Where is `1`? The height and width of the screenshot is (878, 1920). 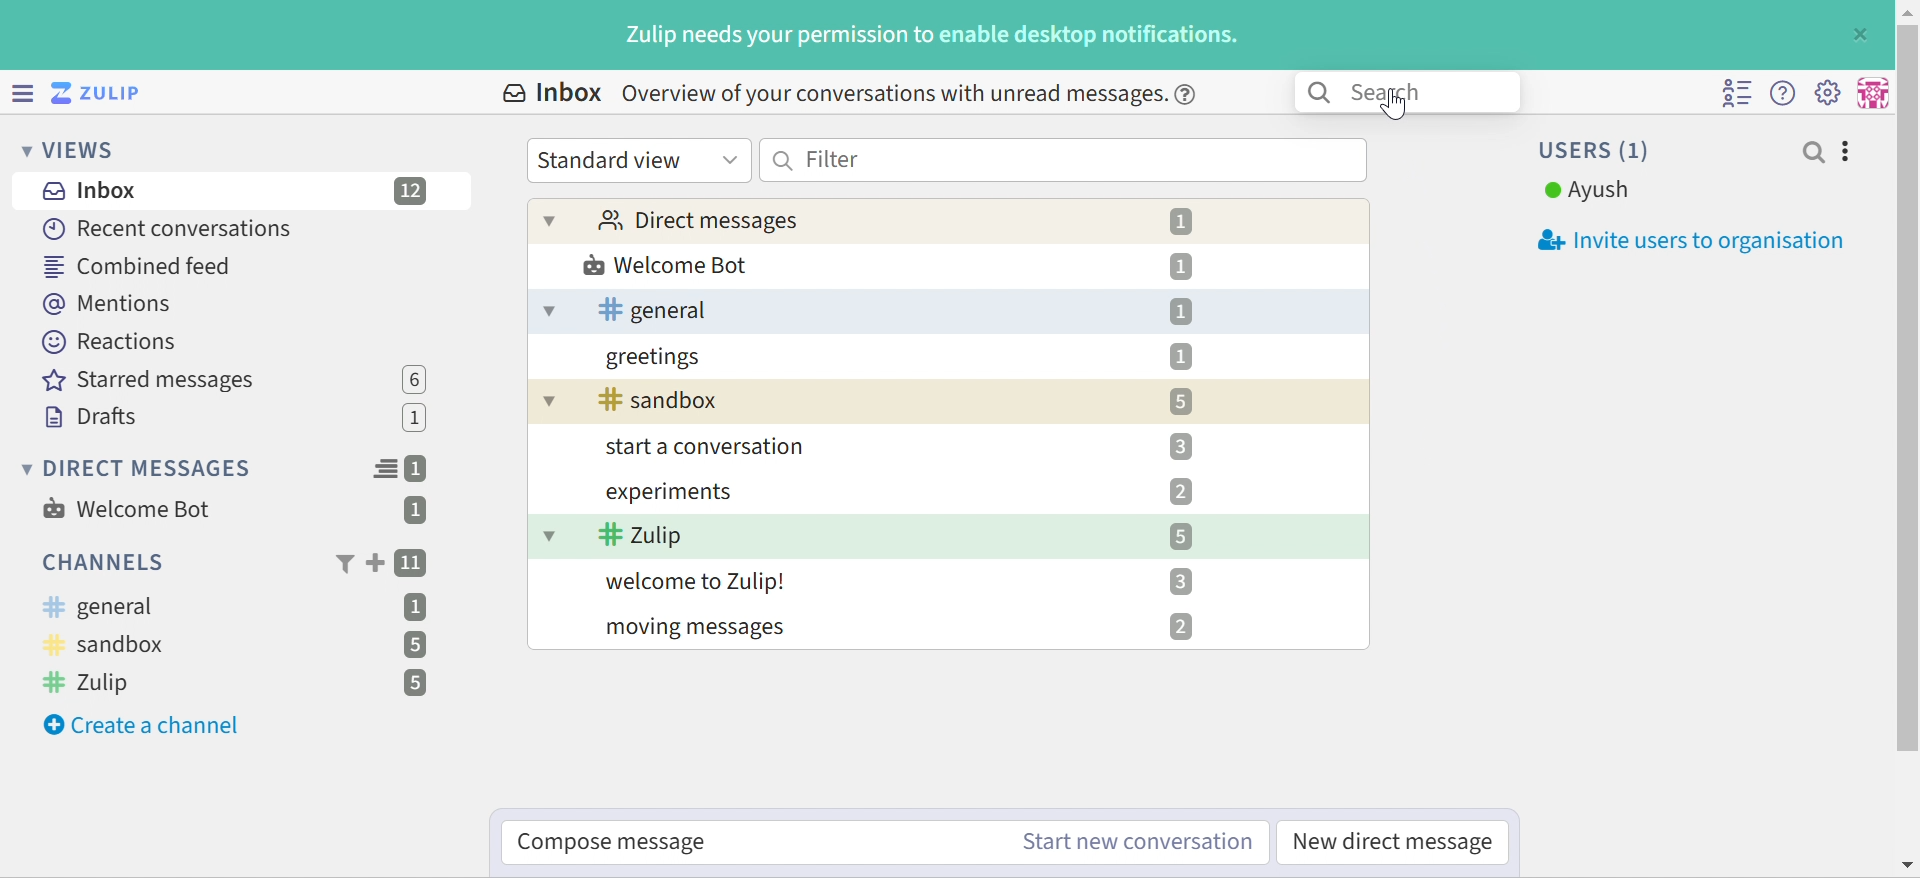
1 is located at coordinates (1180, 357).